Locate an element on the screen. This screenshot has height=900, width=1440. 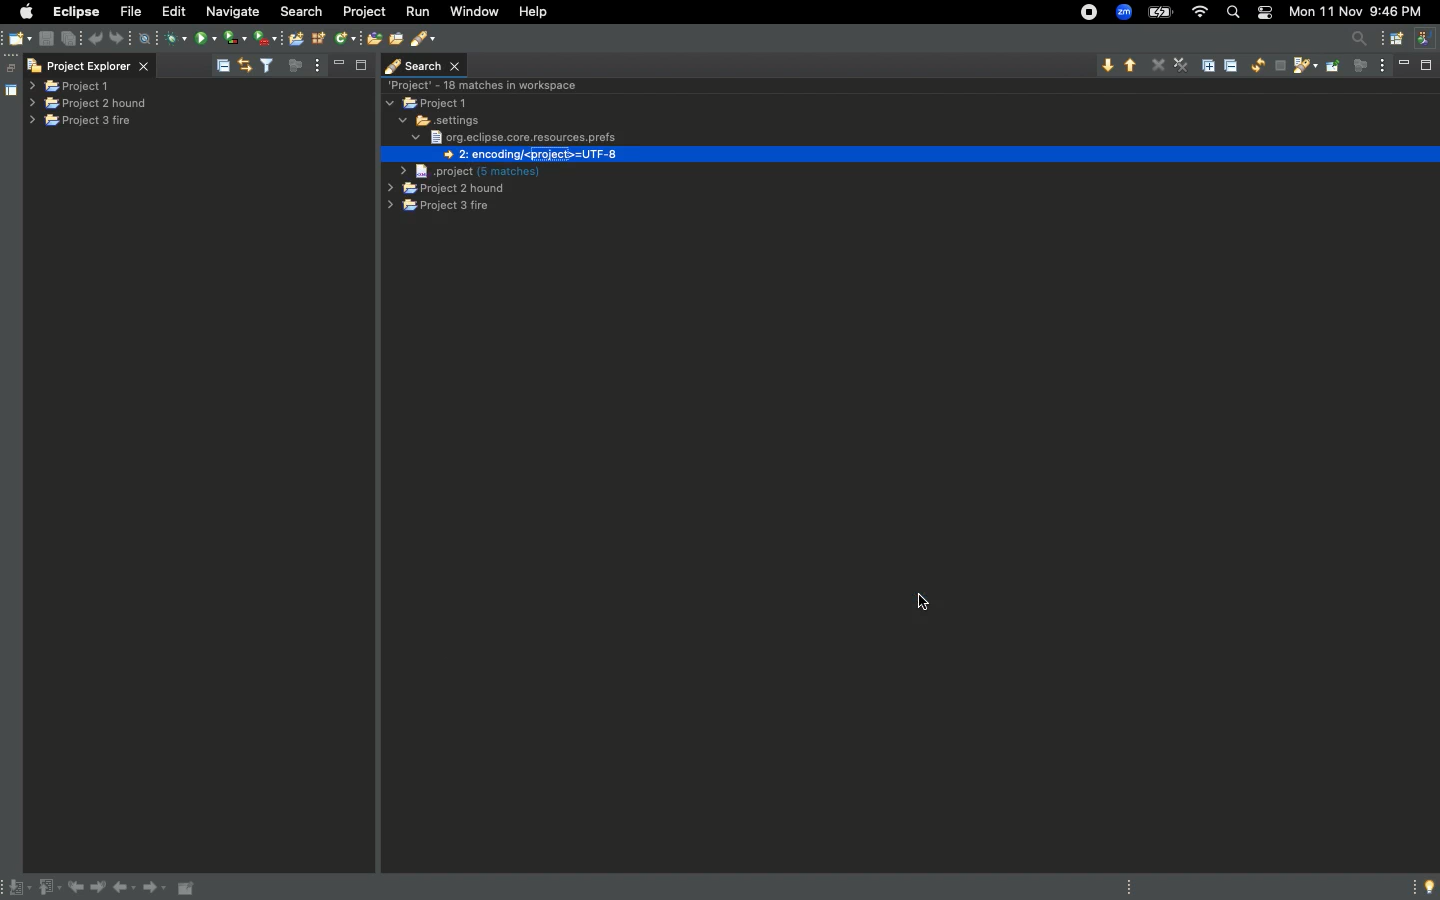
Show previous searches is located at coordinates (1304, 68).